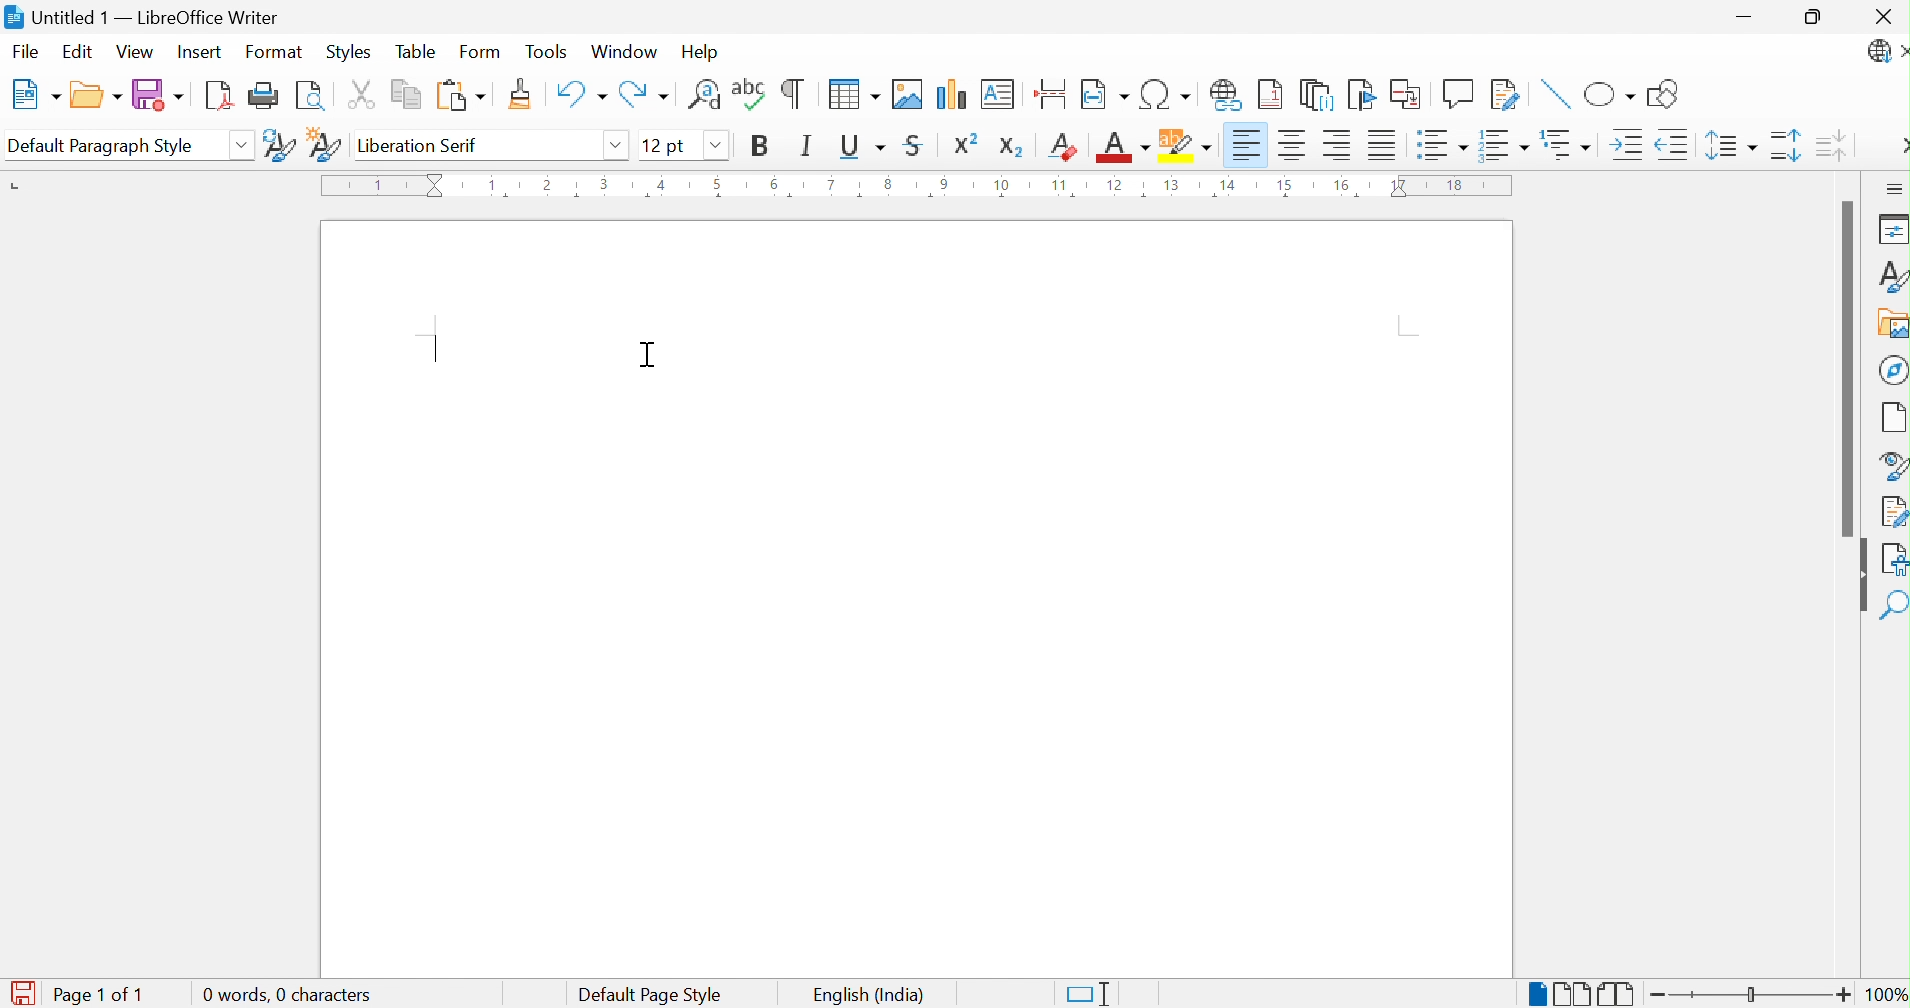 Image resolution: width=1910 pixels, height=1008 pixels. Describe the element at coordinates (1362, 93) in the screenshot. I see `Bookmark` at that location.